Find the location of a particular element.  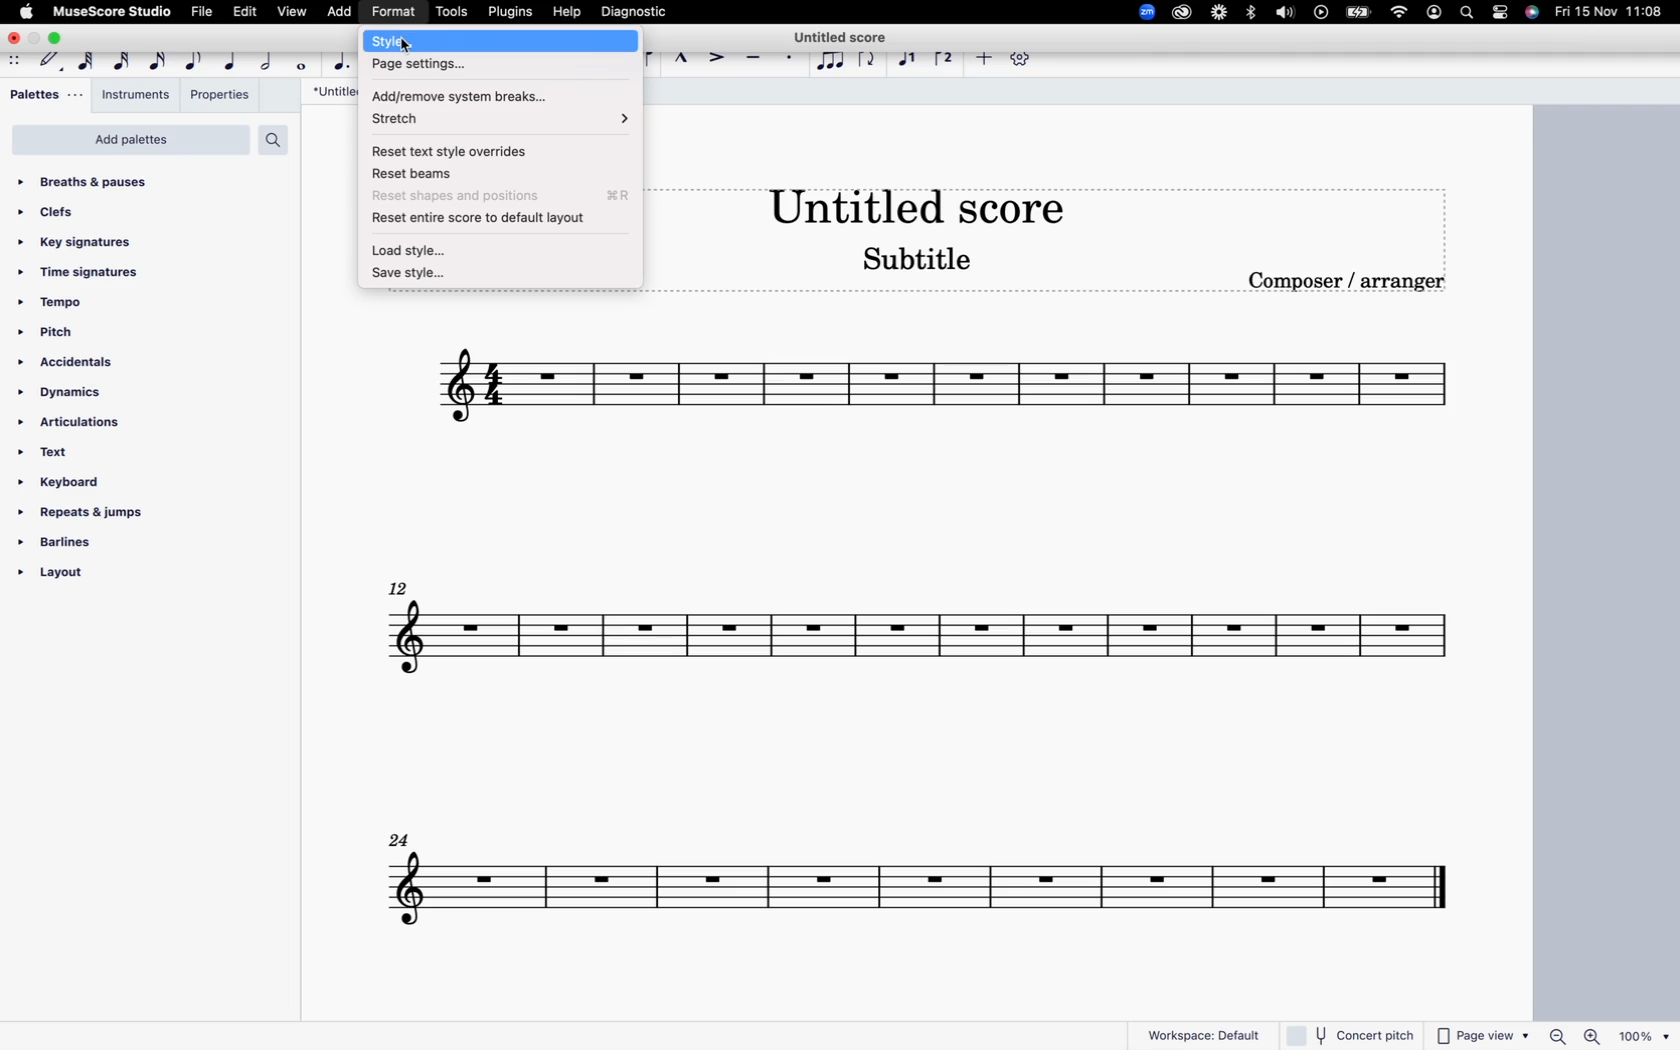

tempo is located at coordinates (54, 301).